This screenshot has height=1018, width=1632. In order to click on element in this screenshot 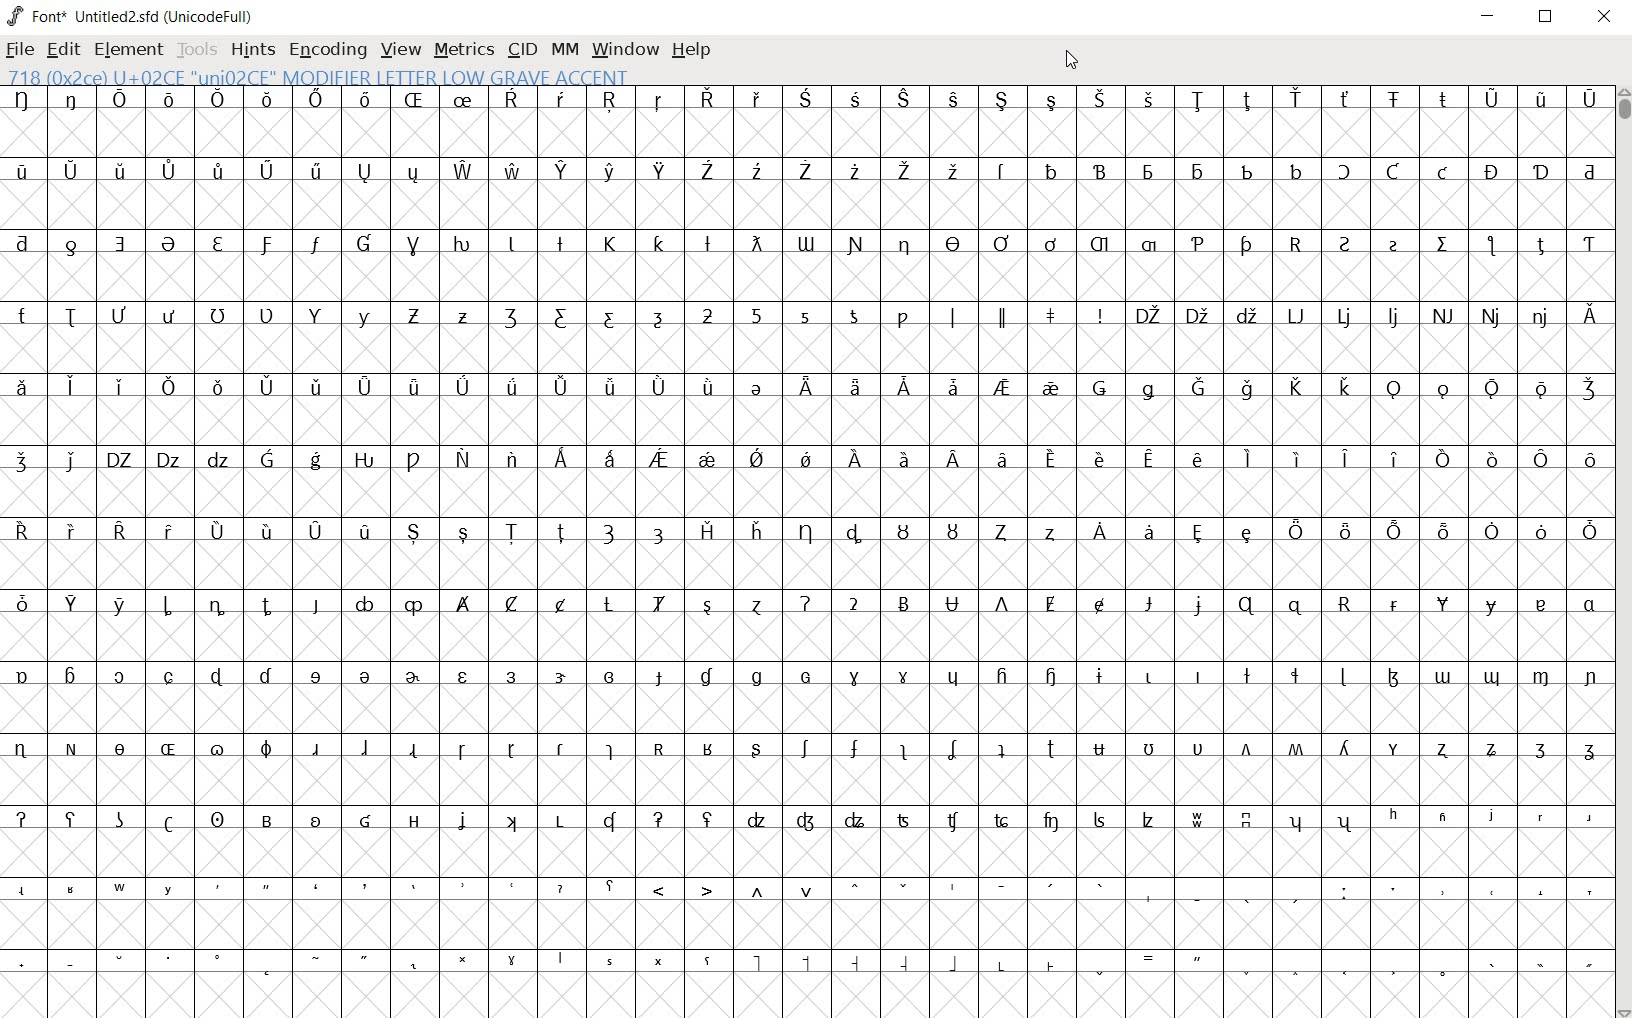, I will do `click(128, 49)`.